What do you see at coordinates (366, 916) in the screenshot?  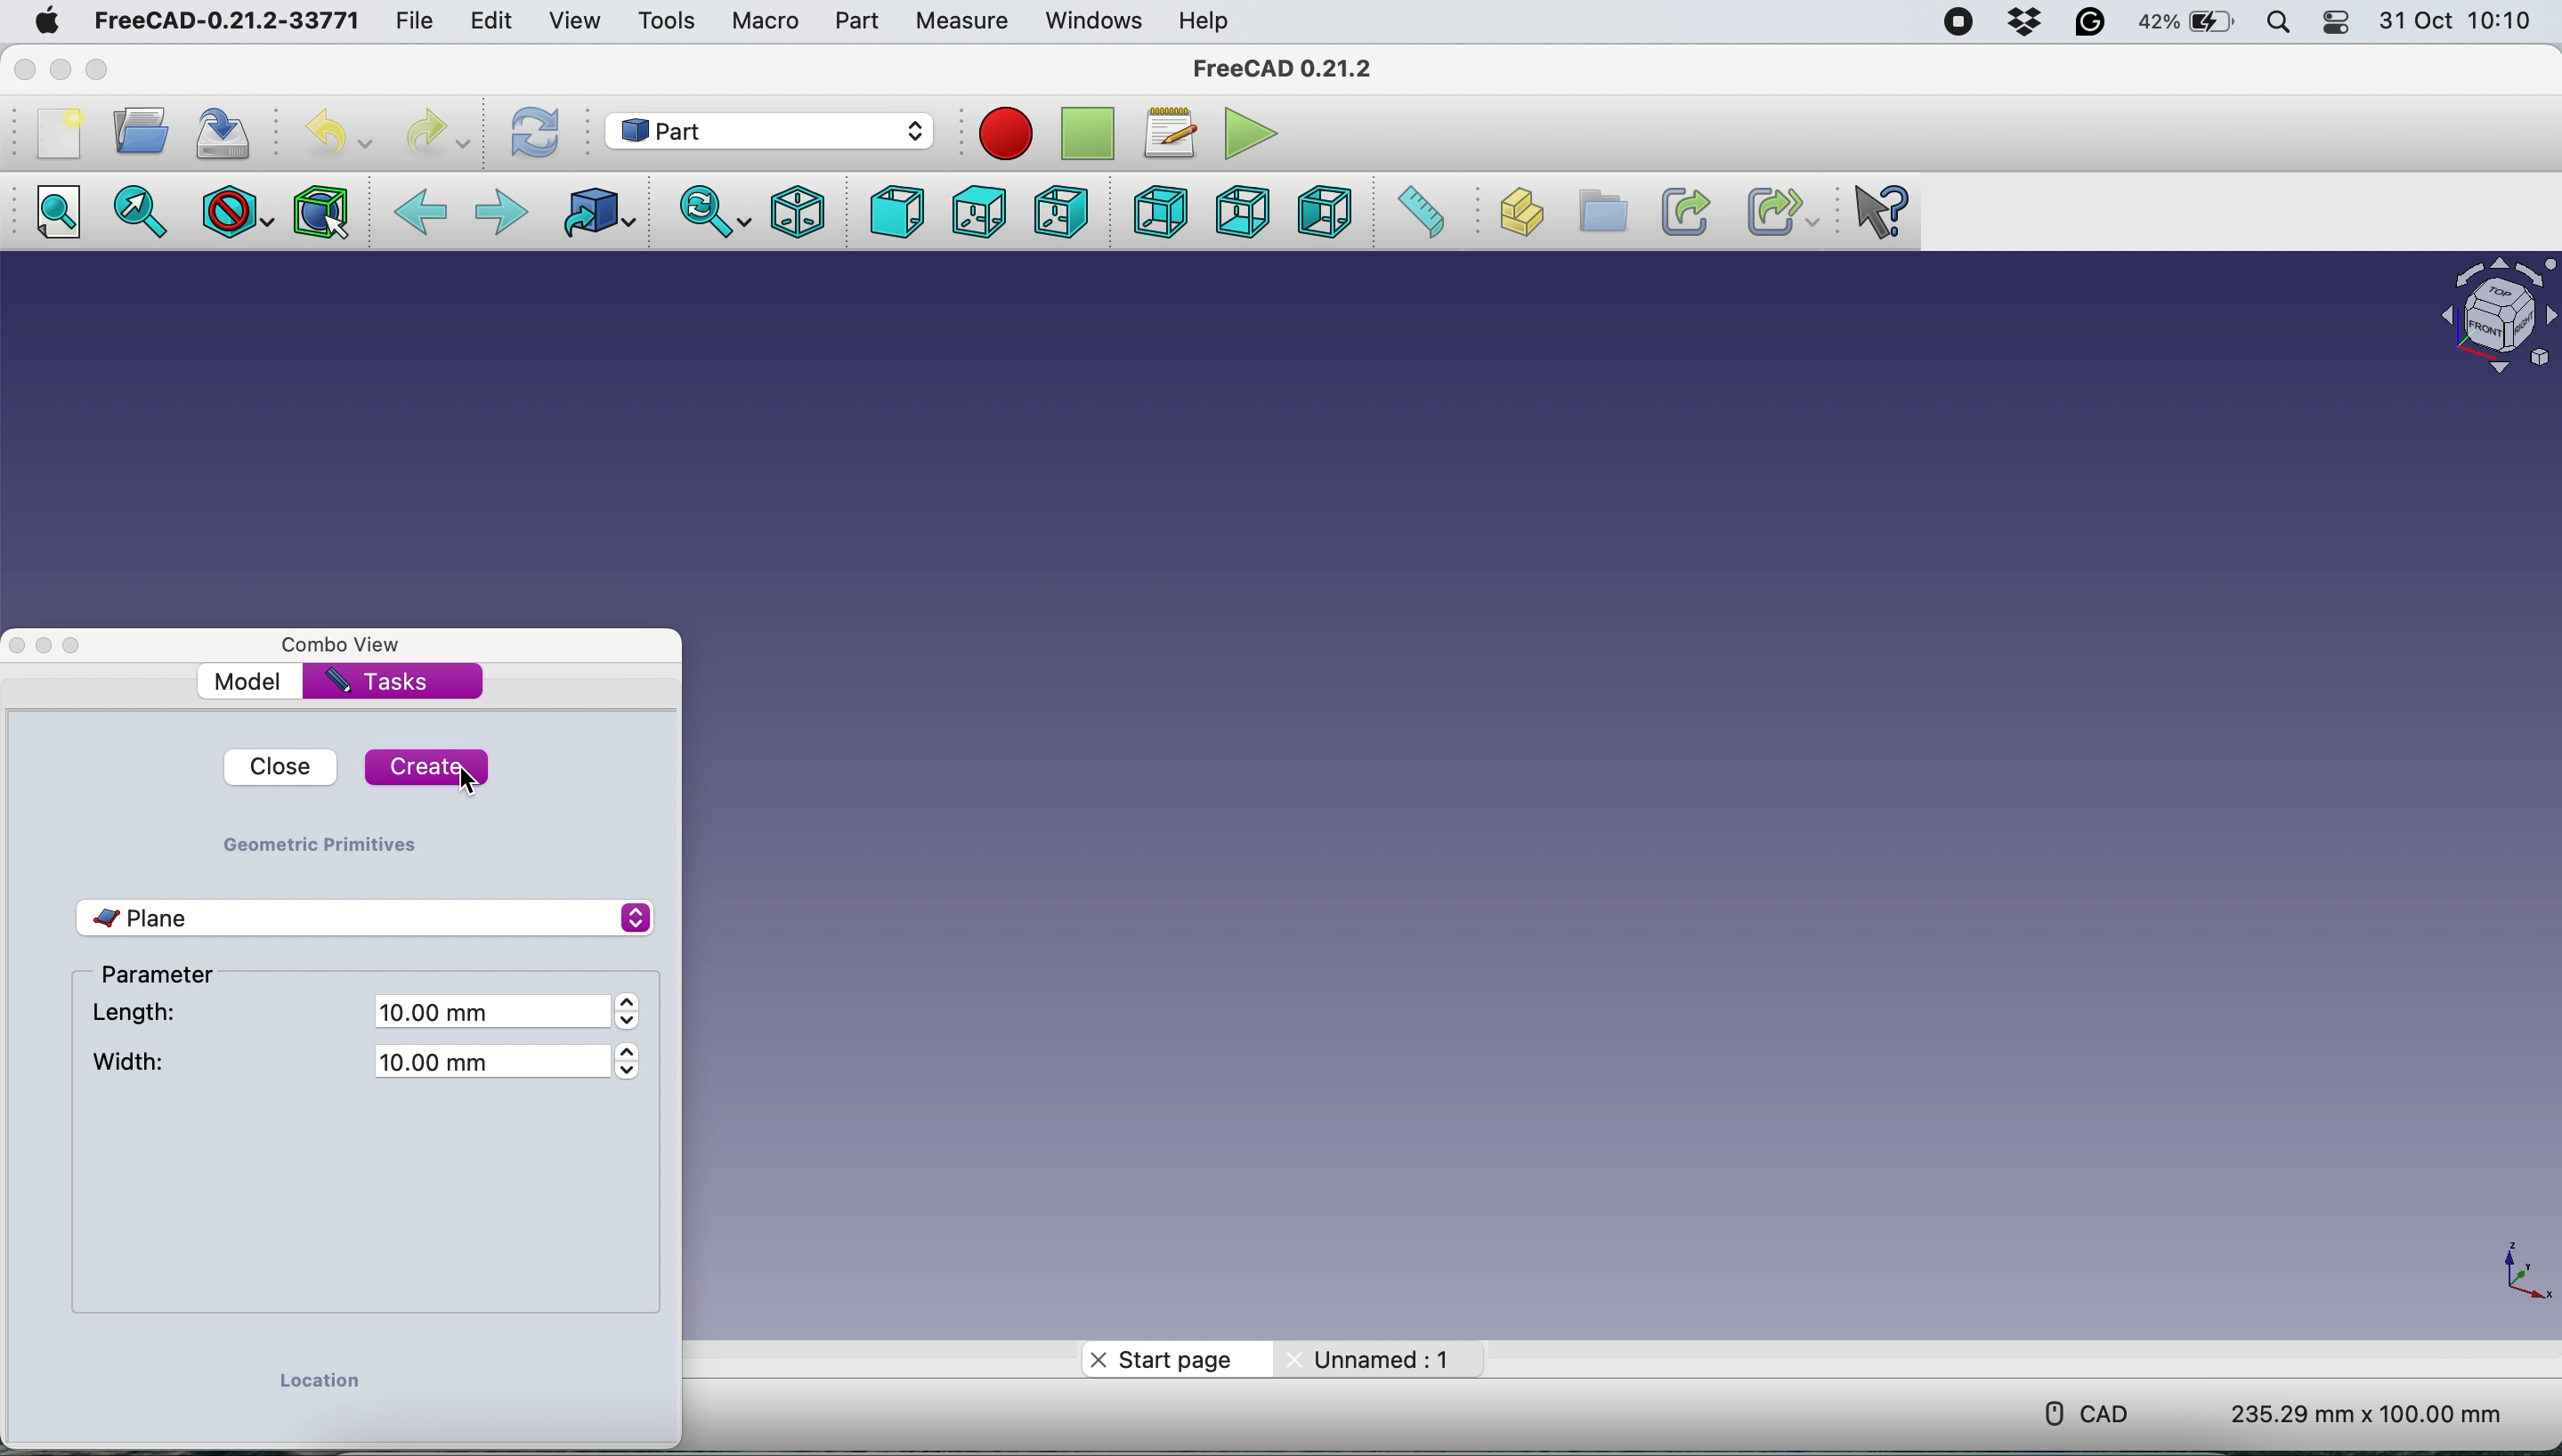 I see `plane` at bounding box center [366, 916].